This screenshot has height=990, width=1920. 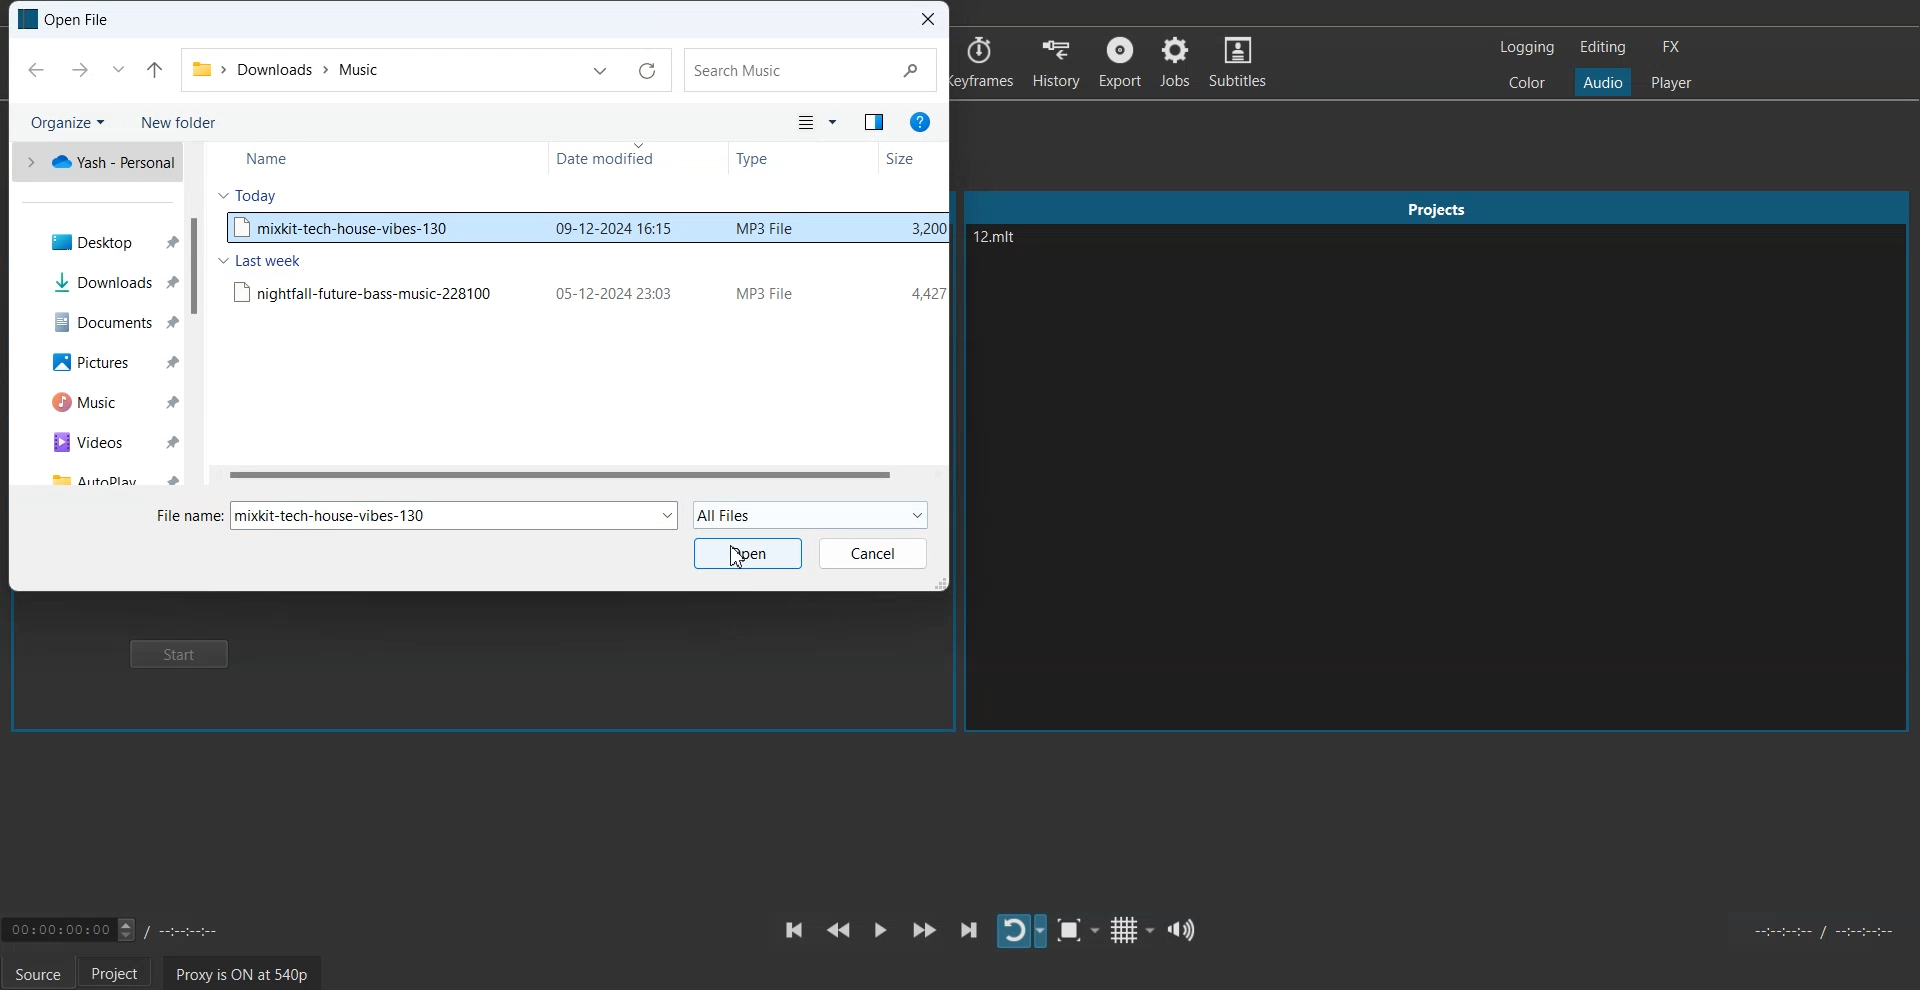 What do you see at coordinates (65, 121) in the screenshot?
I see `Organize` at bounding box center [65, 121].